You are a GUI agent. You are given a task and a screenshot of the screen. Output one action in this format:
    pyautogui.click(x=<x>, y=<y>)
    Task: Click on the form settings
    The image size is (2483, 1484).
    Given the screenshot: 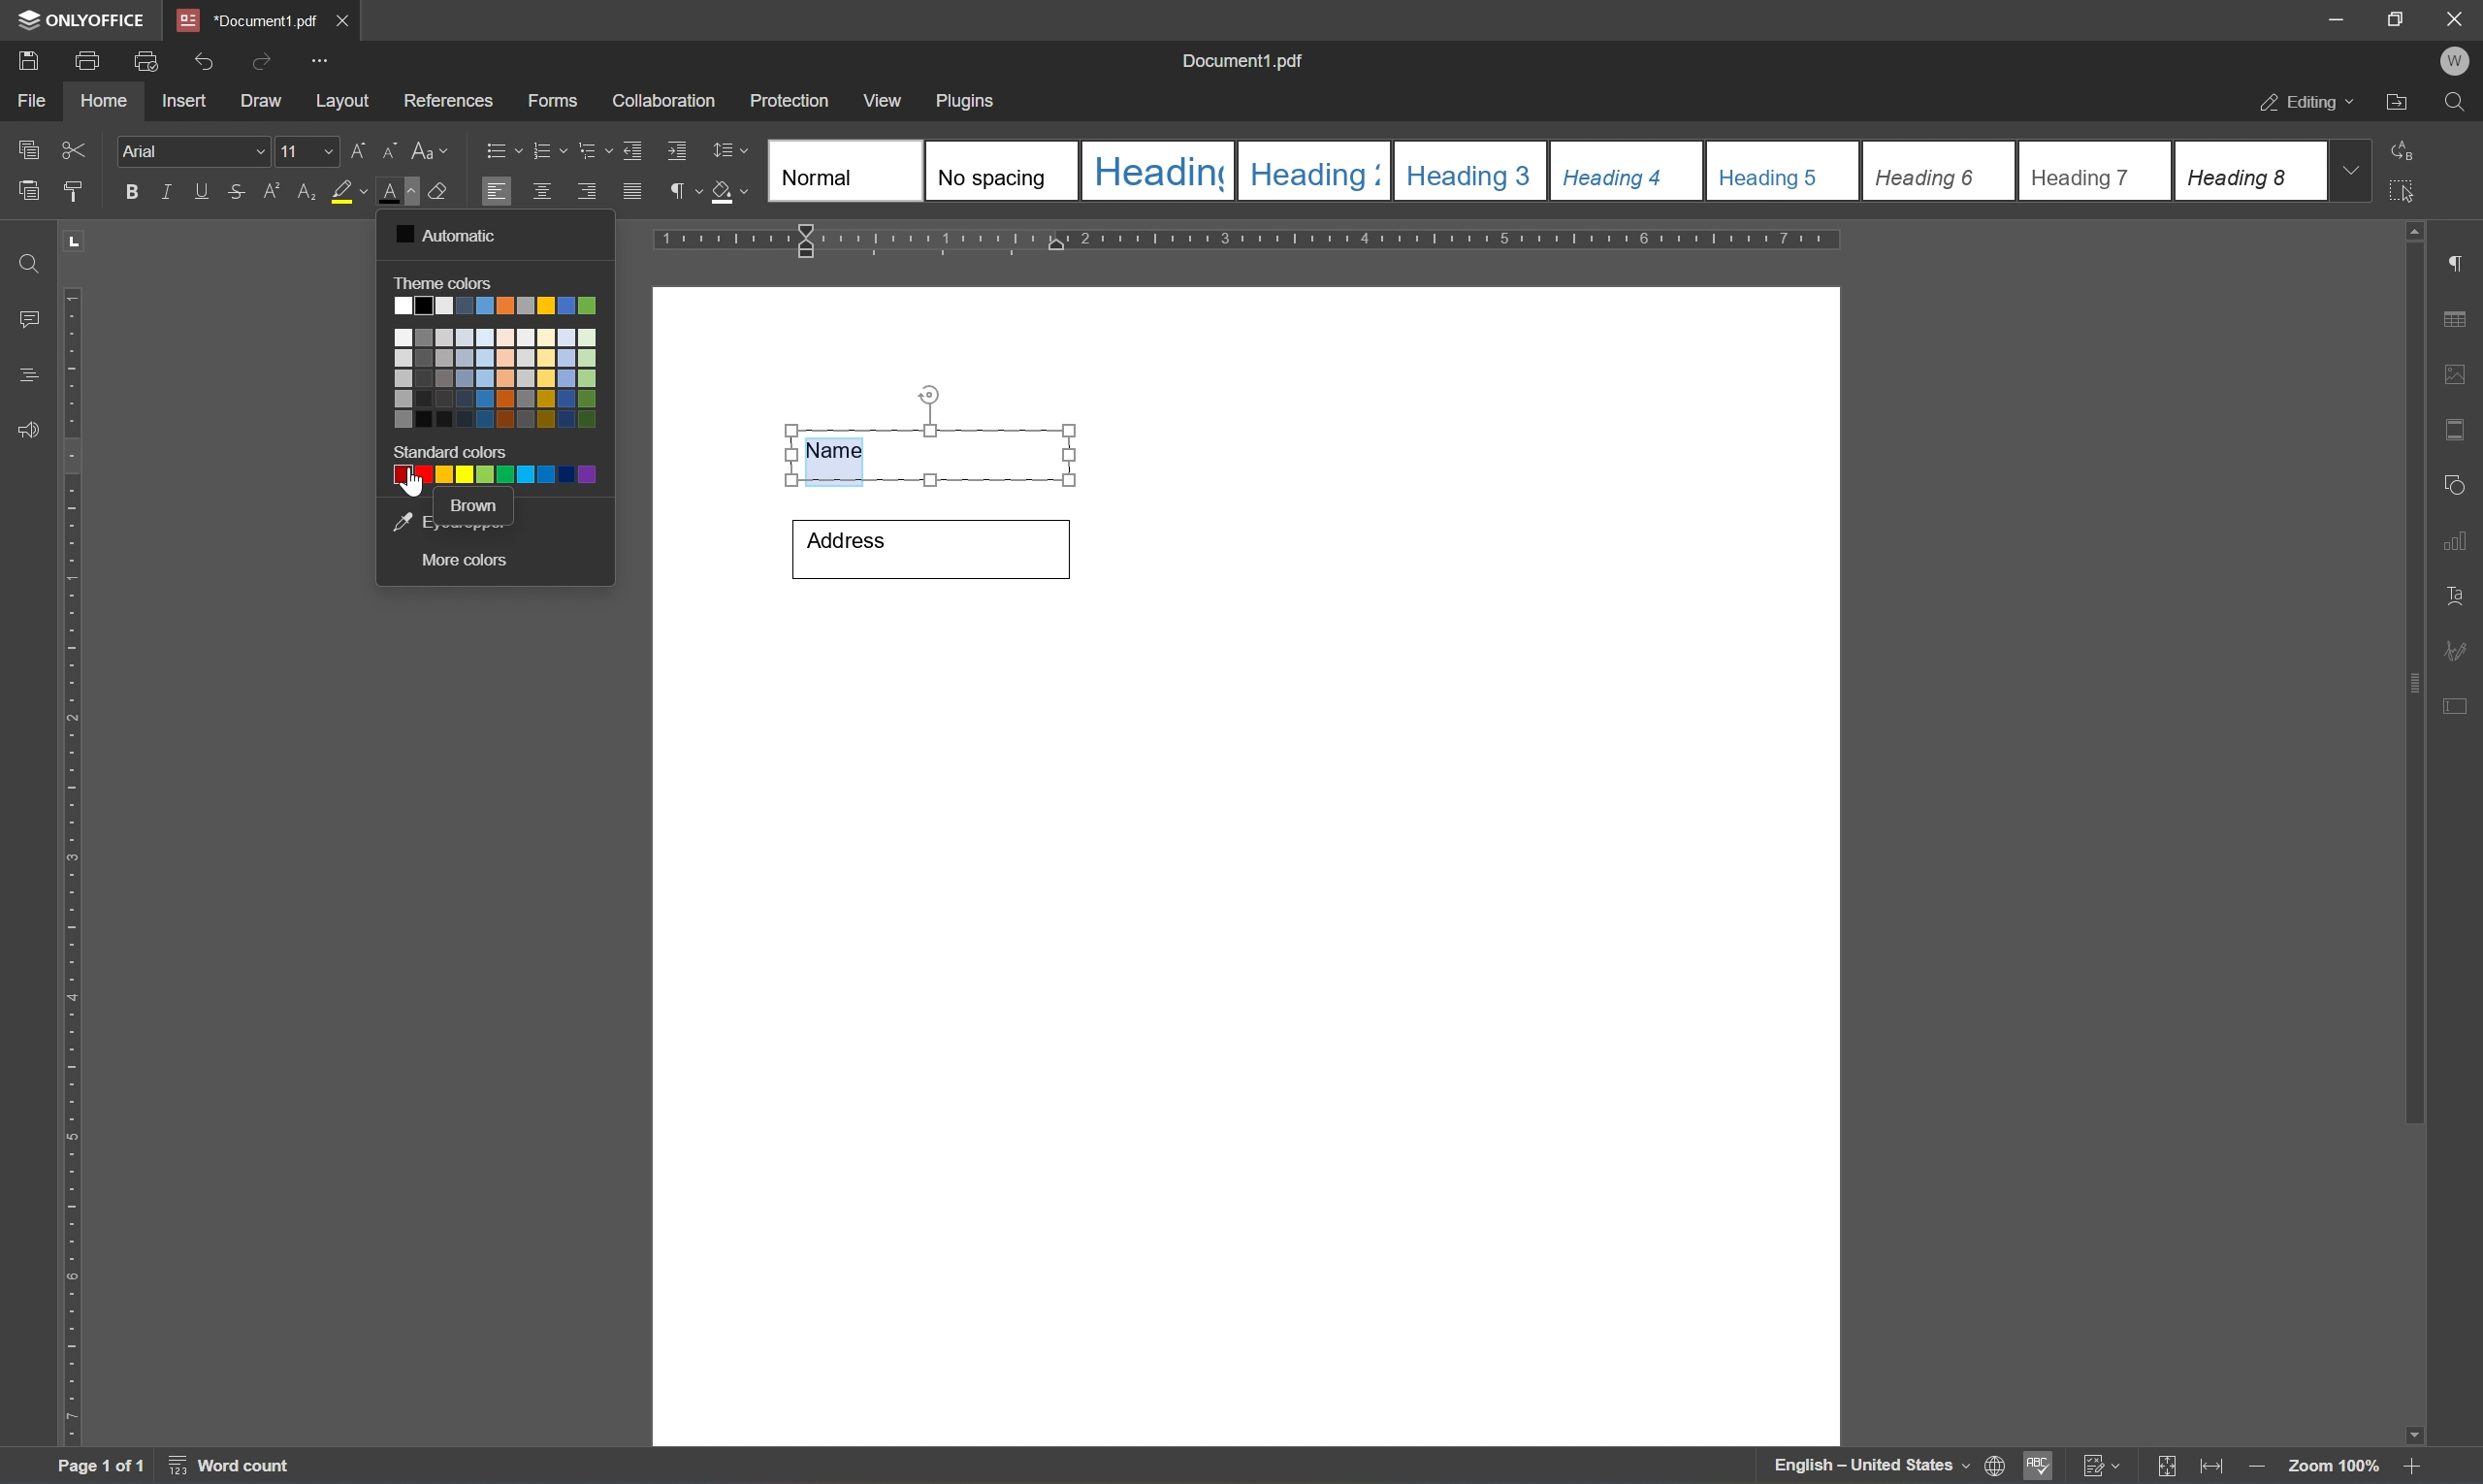 What is the action you would take?
    pyautogui.click(x=2460, y=705)
    